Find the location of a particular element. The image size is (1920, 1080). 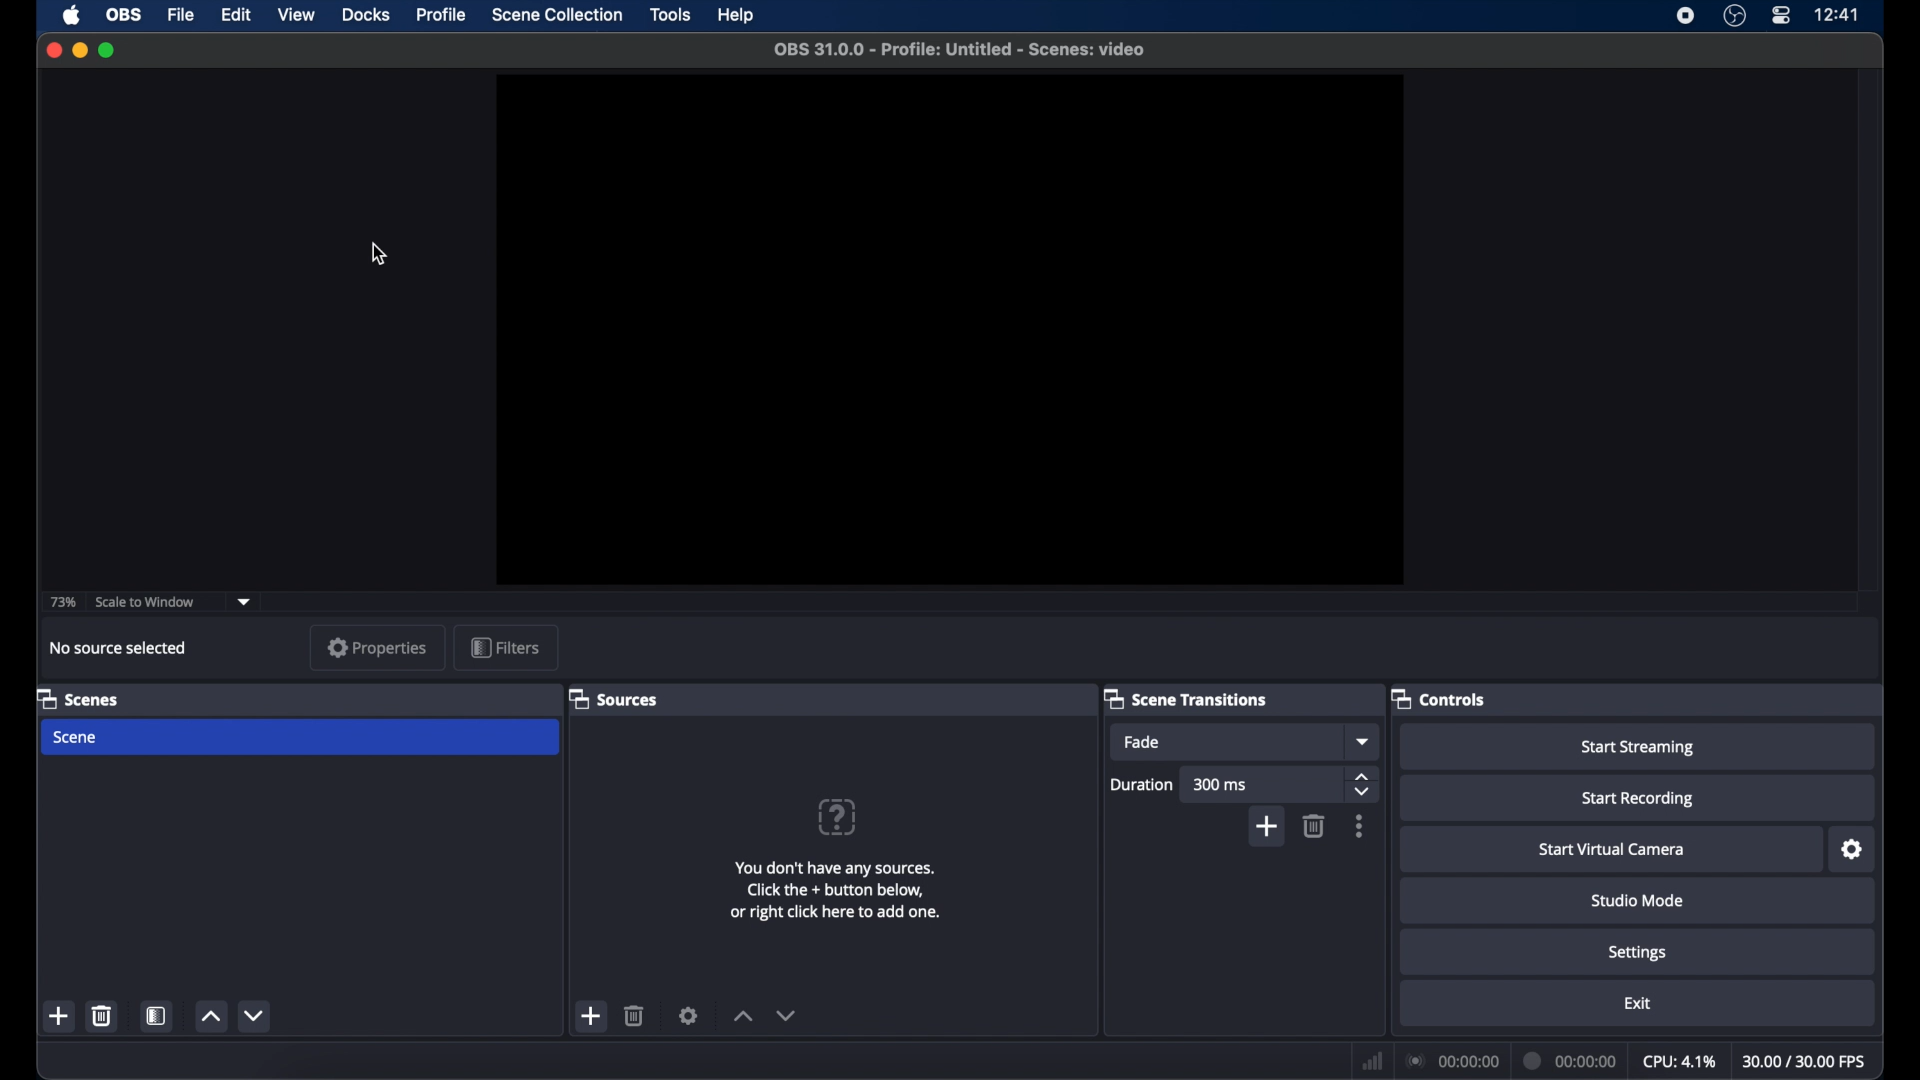

stepper button is located at coordinates (1366, 782).